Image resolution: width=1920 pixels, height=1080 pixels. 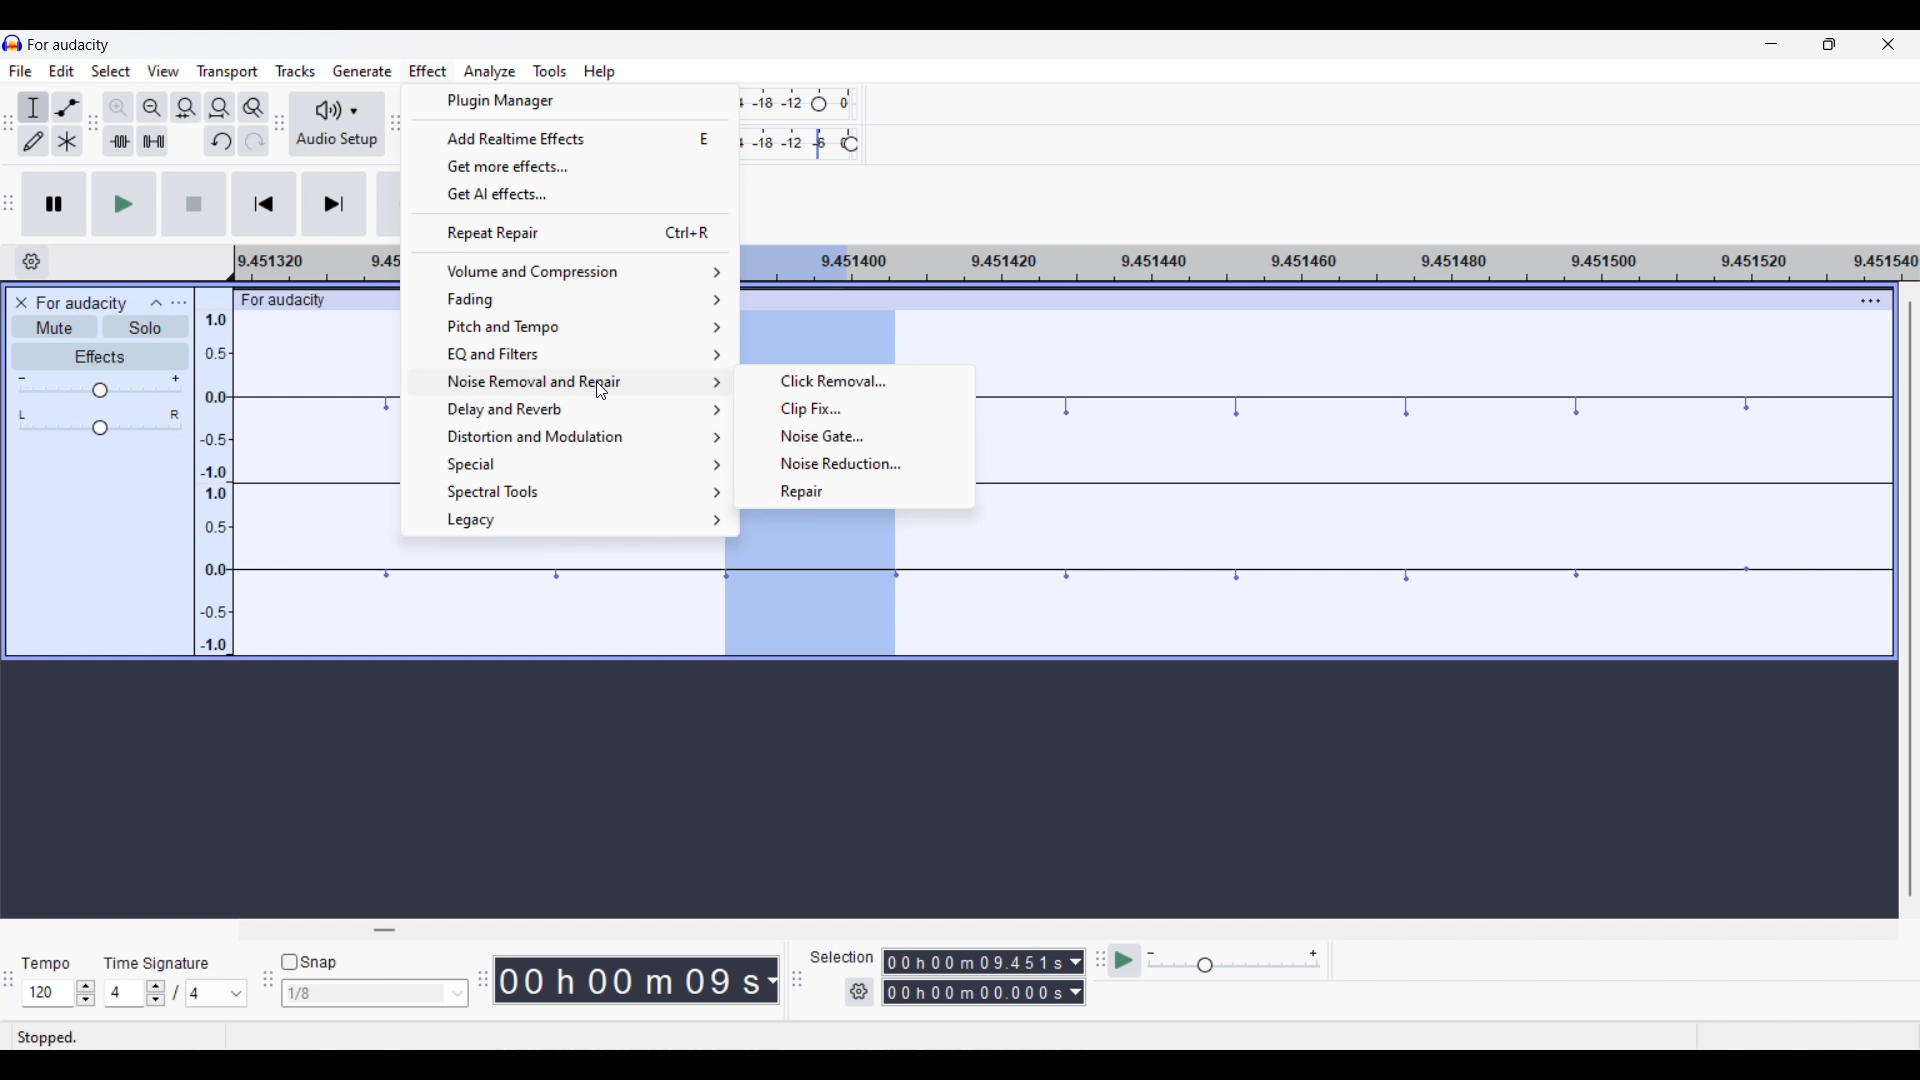 I want to click on Solo, so click(x=145, y=326).